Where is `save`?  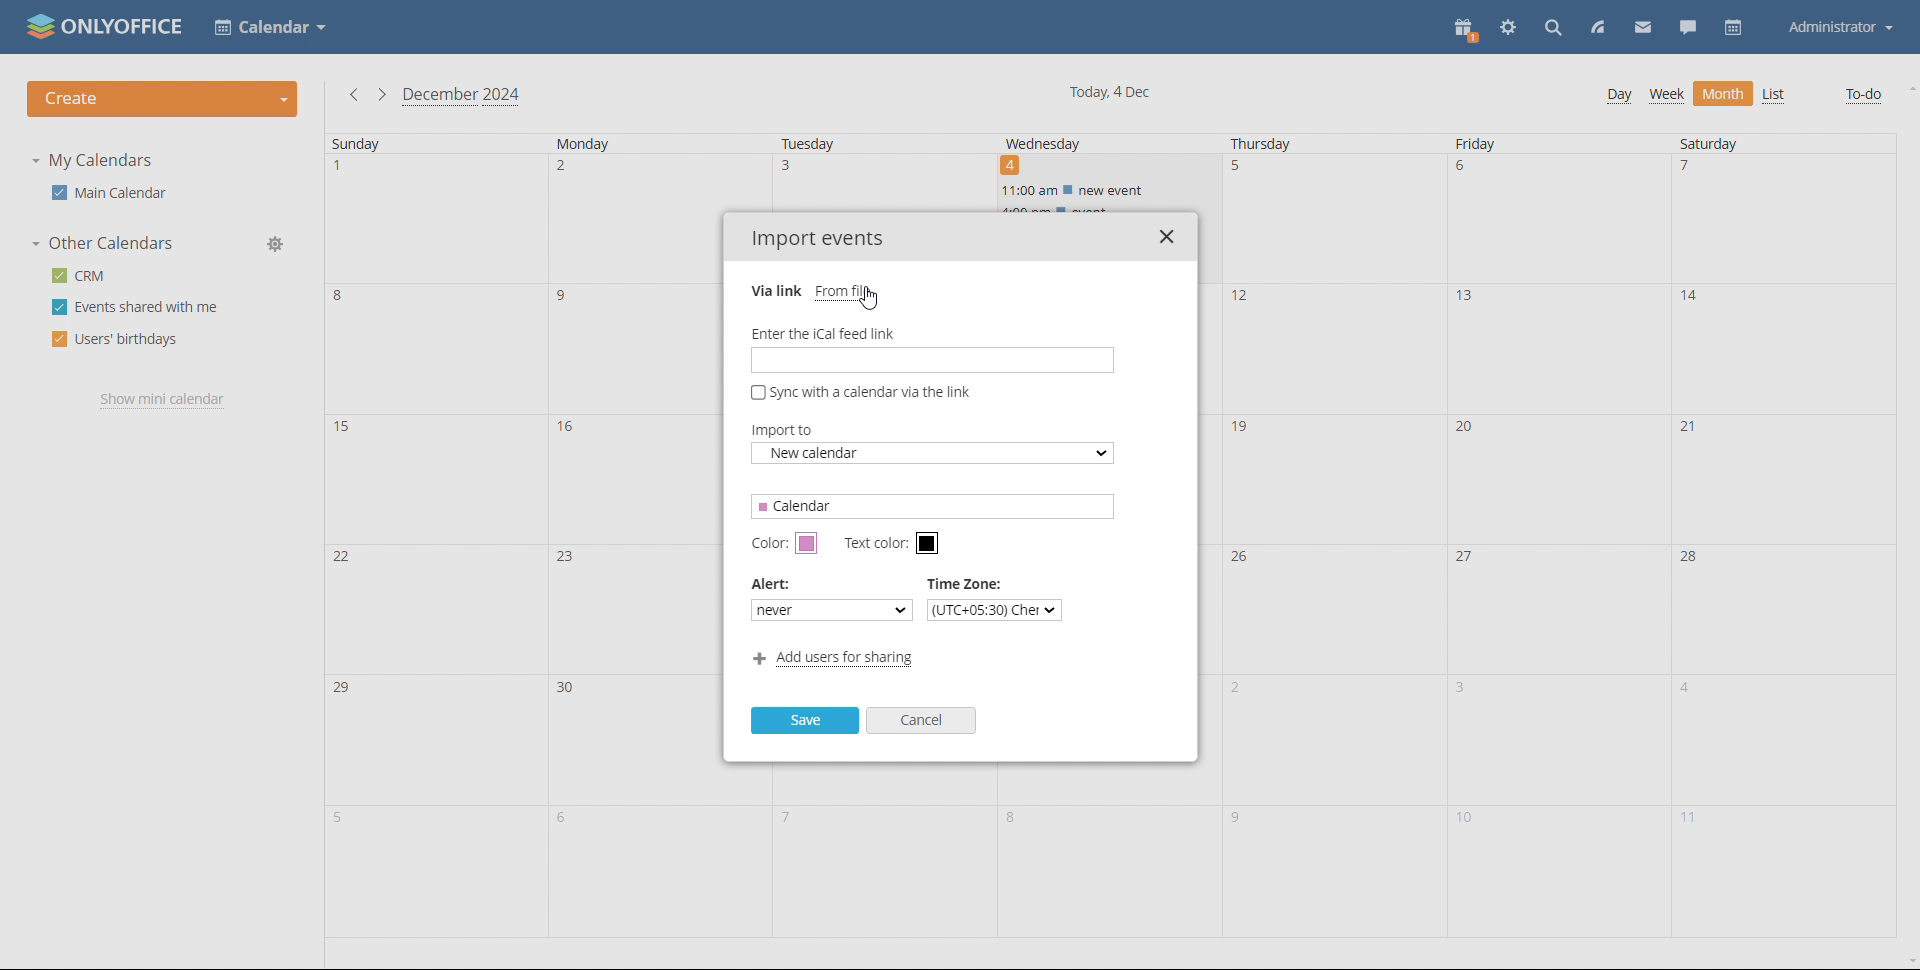 save is located at coordinates (805, 721).